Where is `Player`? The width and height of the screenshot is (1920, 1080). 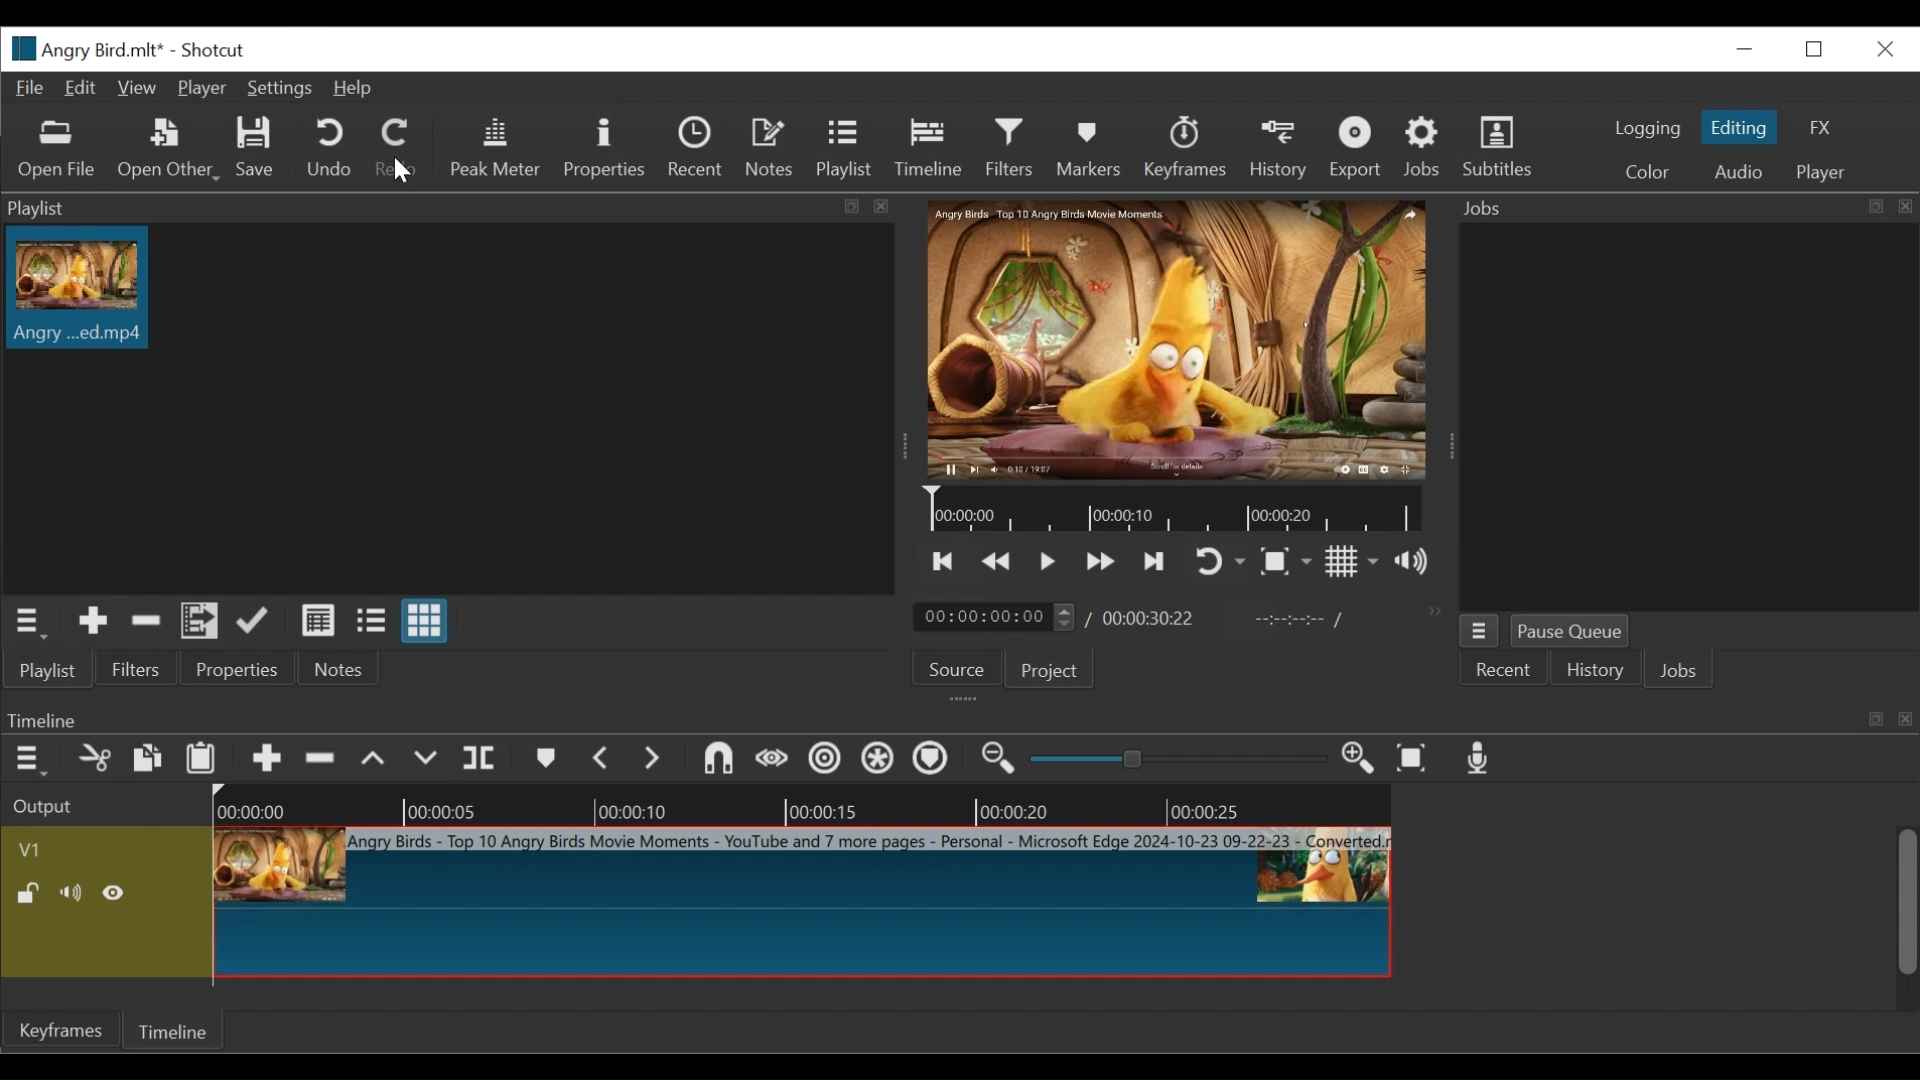 Player is located at coordinates (200, 89).